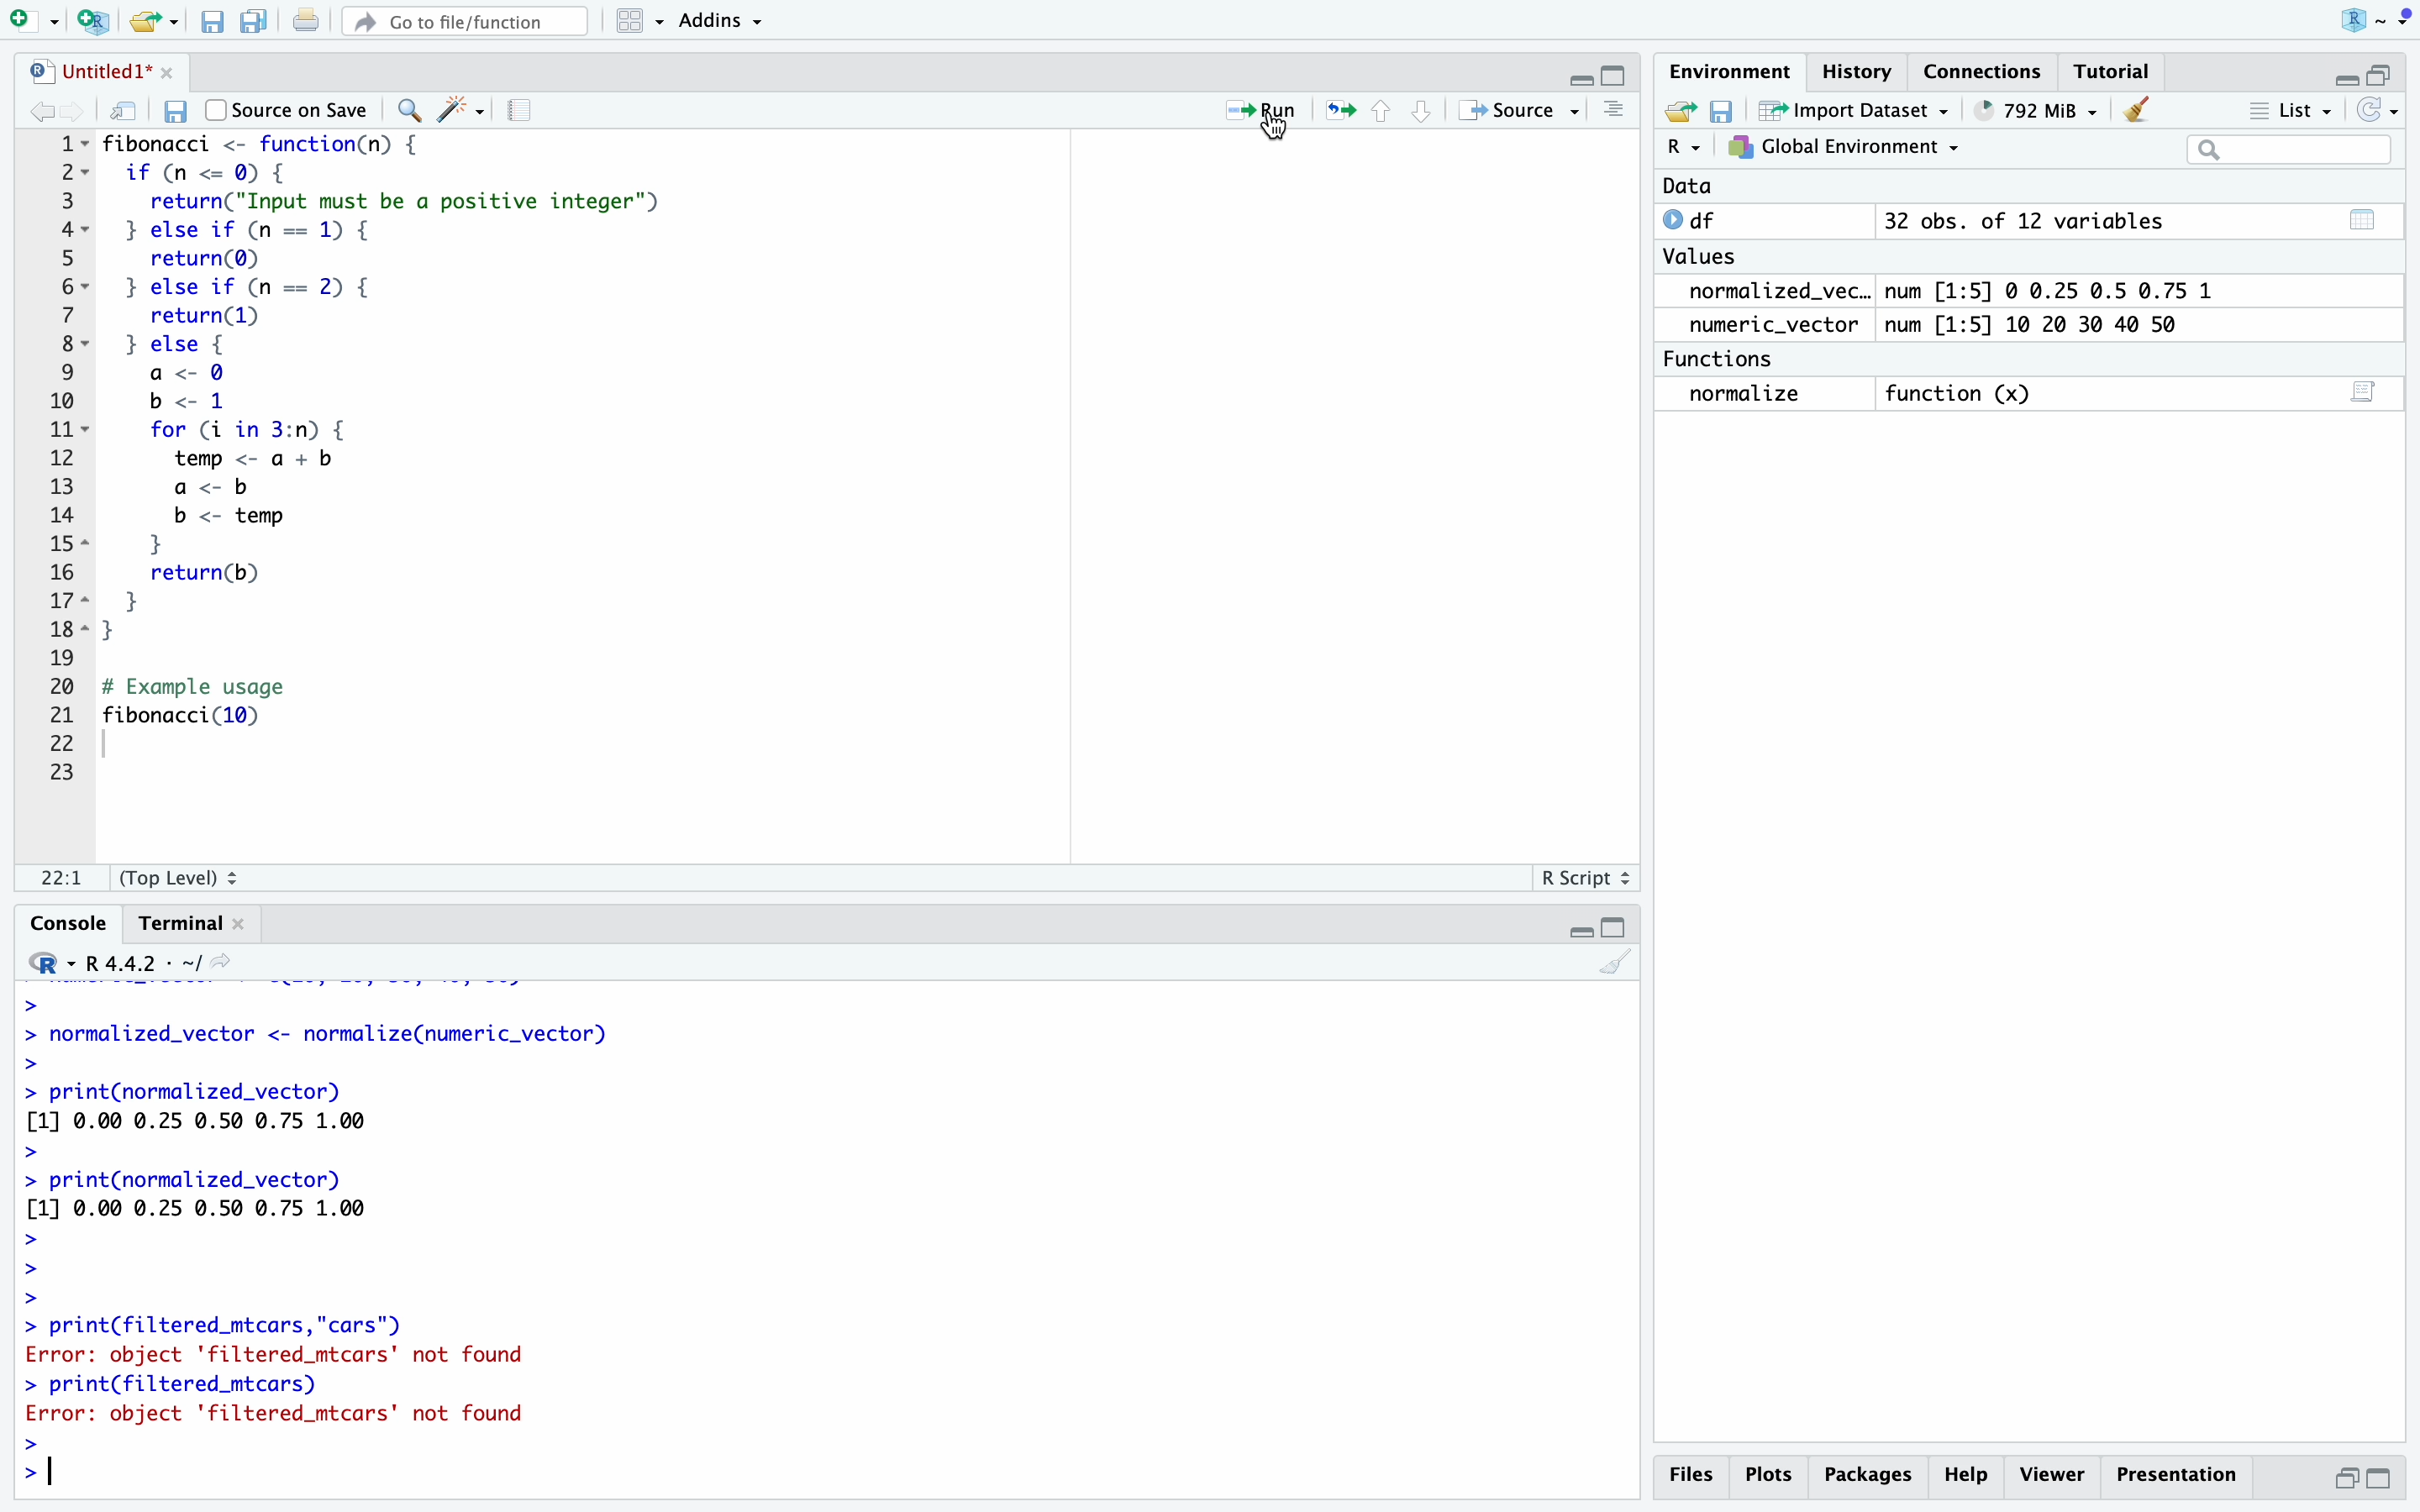  What do you see at coordinates (1617, 924) in the screenshot?
I see `maximize` at bounding box center [1617, 924].